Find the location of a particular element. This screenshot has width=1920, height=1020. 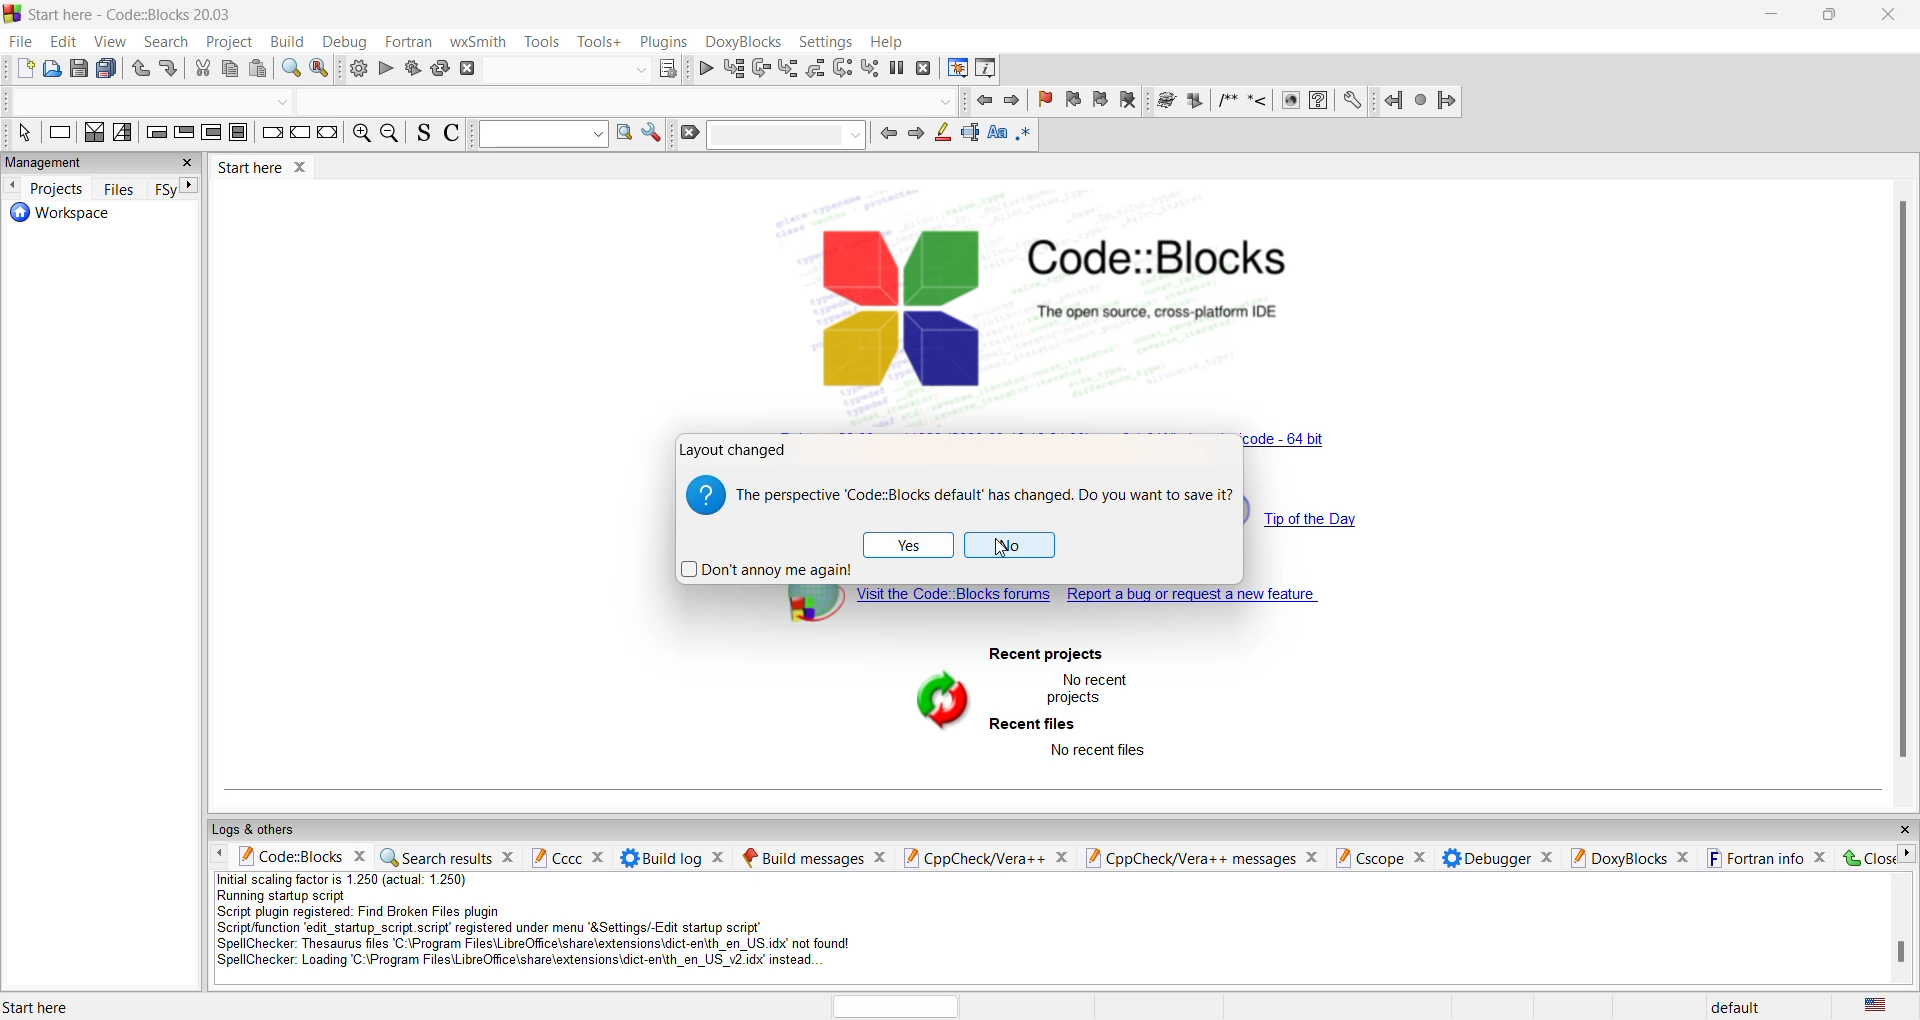

build is located at coordinates (286, 42).